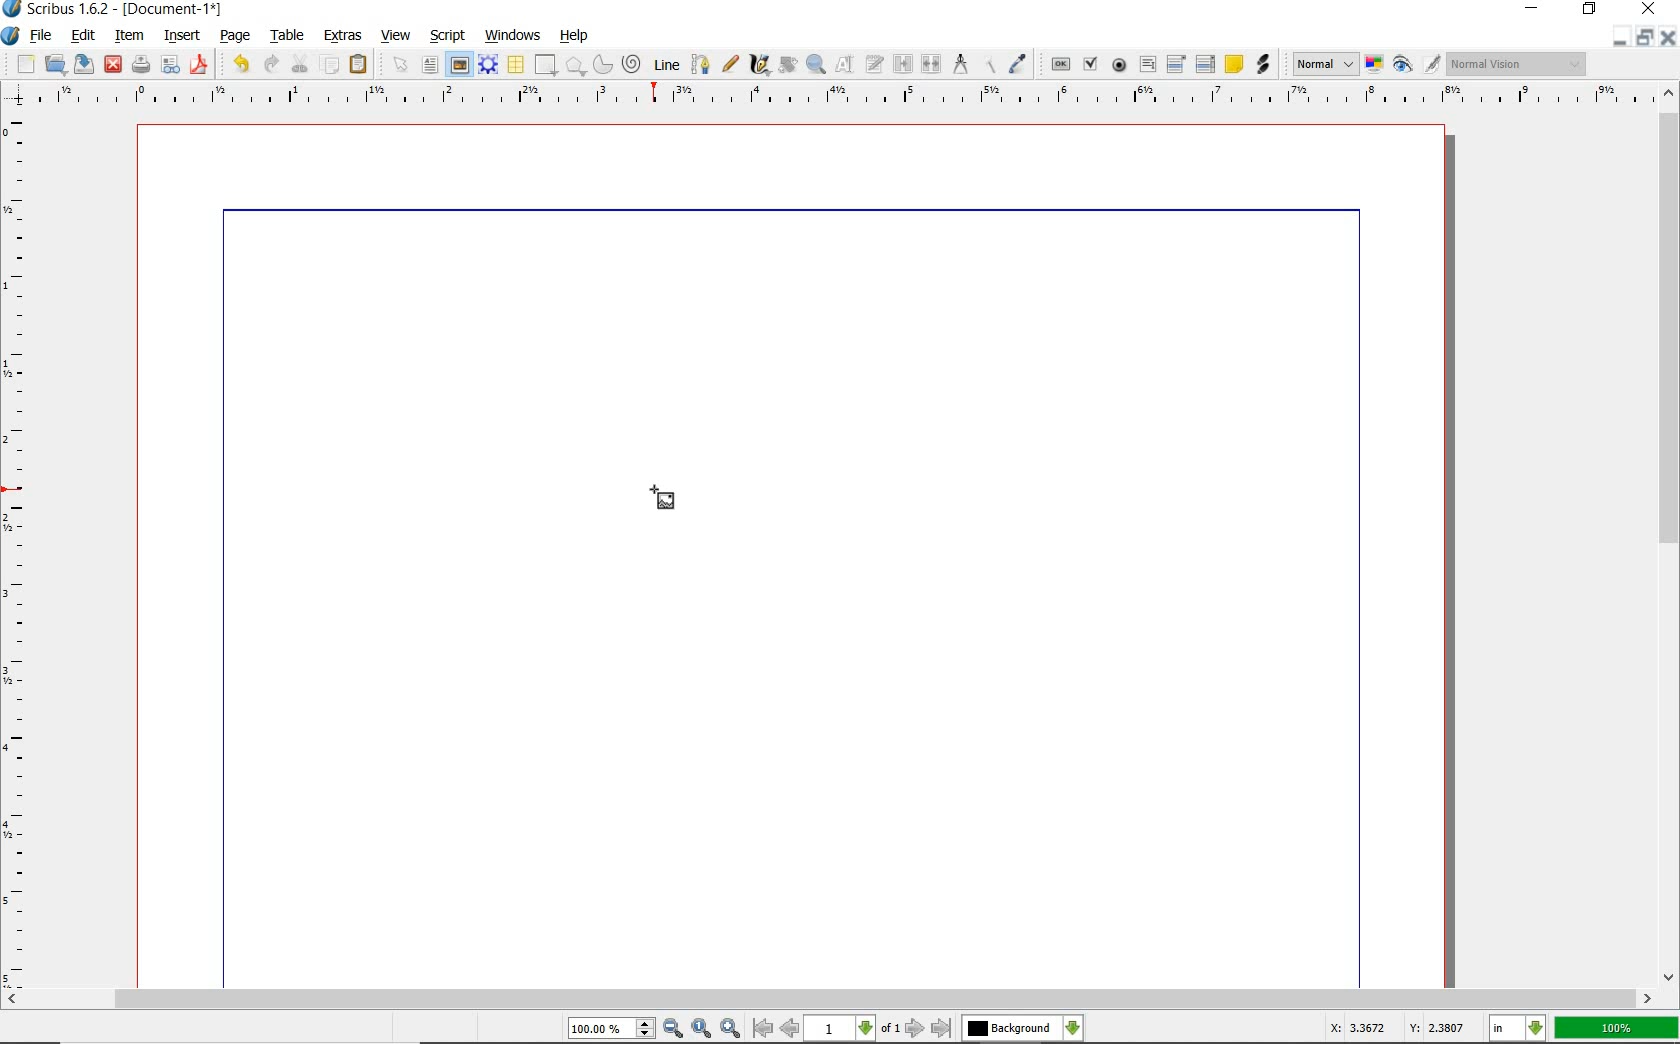 The height and width of the screenshot is (1044, 1680). Describe the element at coordinates (659, 497) in the screenshot. I see `Cursor Position` at that location.